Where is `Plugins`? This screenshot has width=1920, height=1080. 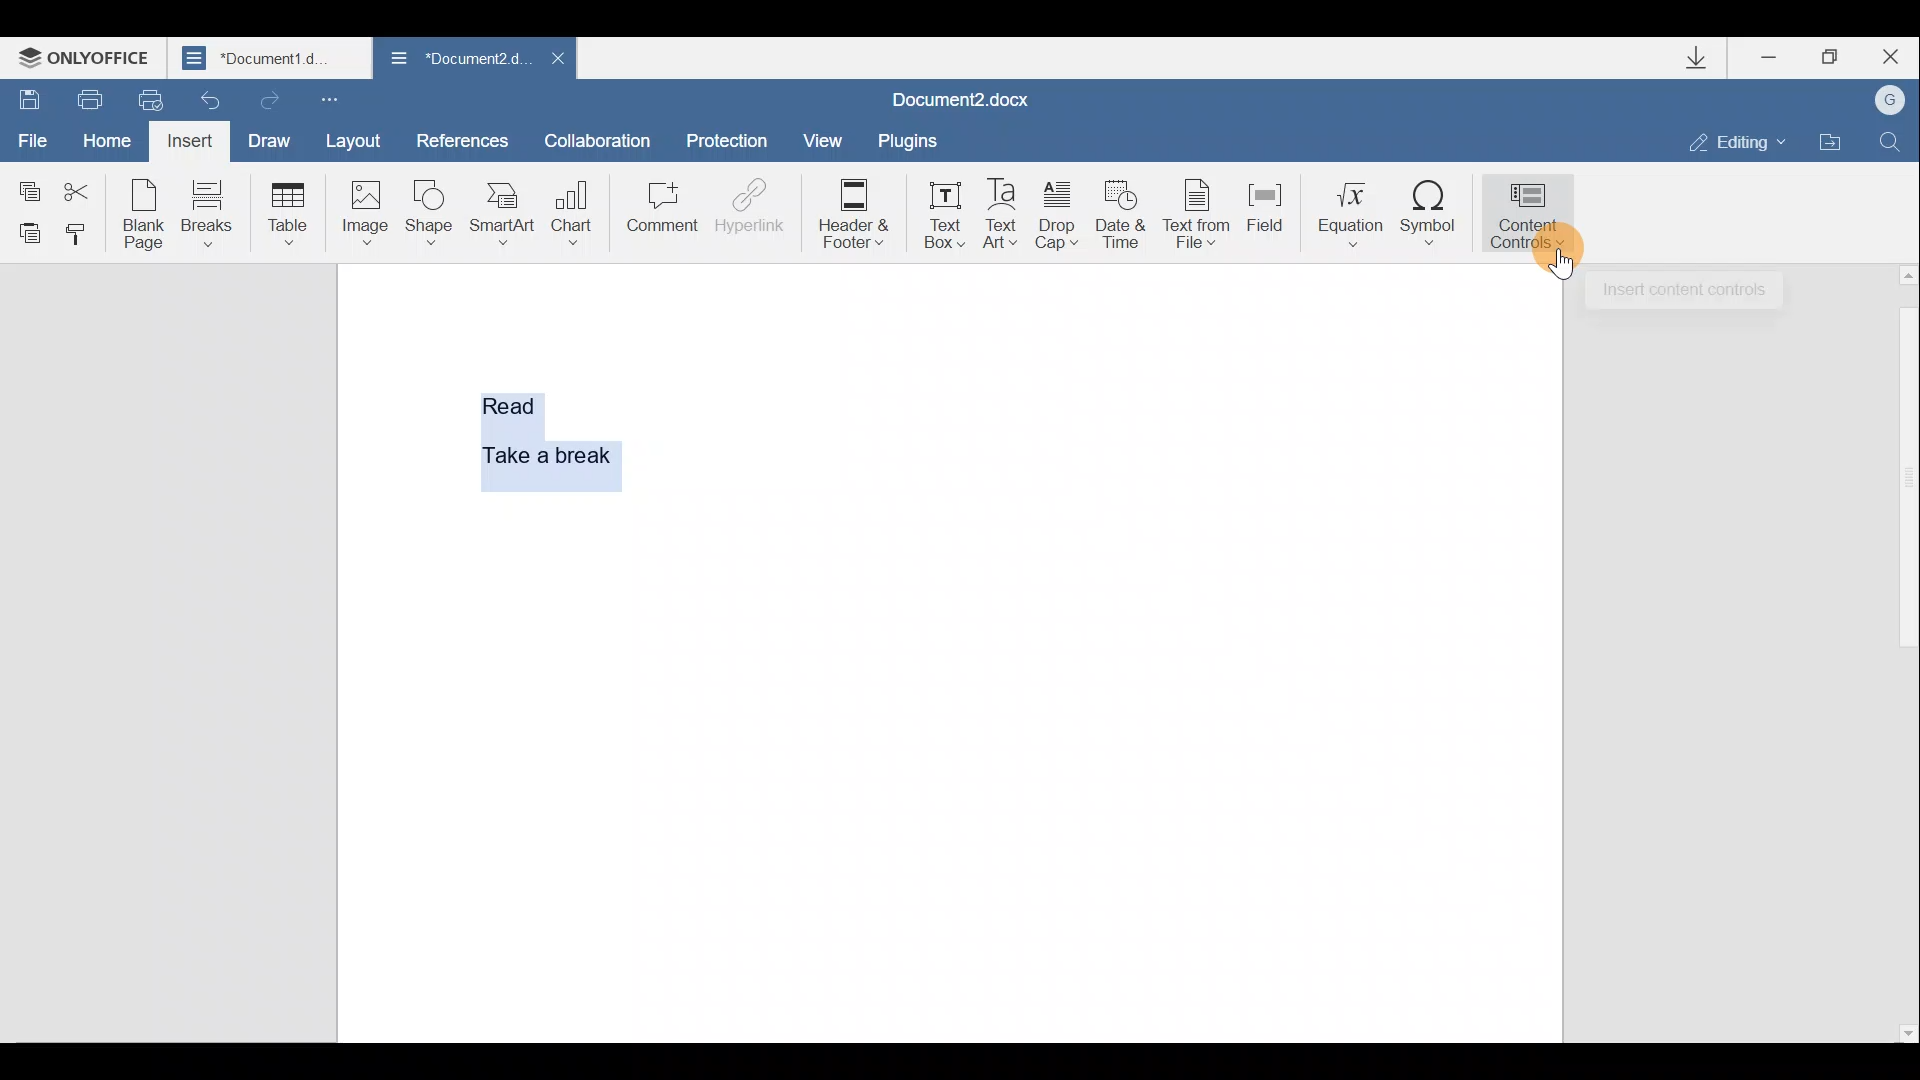 Plugins is located at coordinates (905, 140).